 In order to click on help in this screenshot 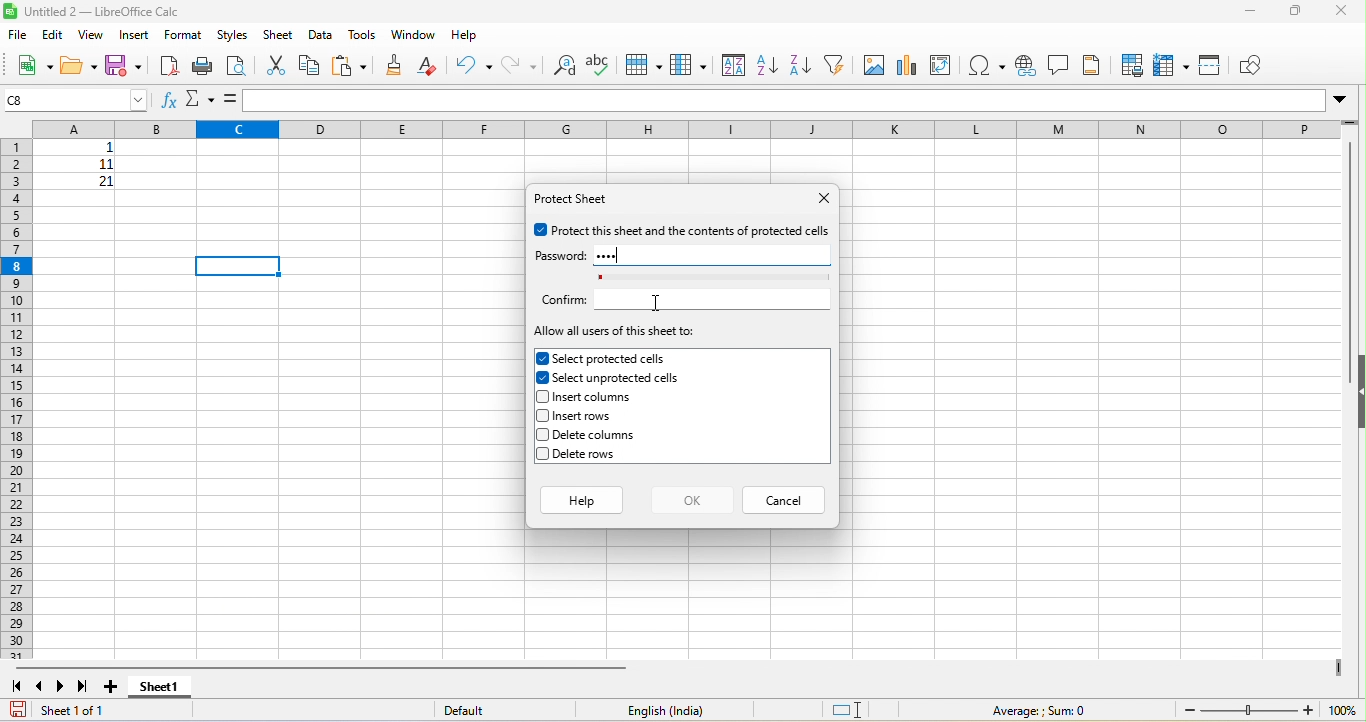, I will do `click(471, 35)`.